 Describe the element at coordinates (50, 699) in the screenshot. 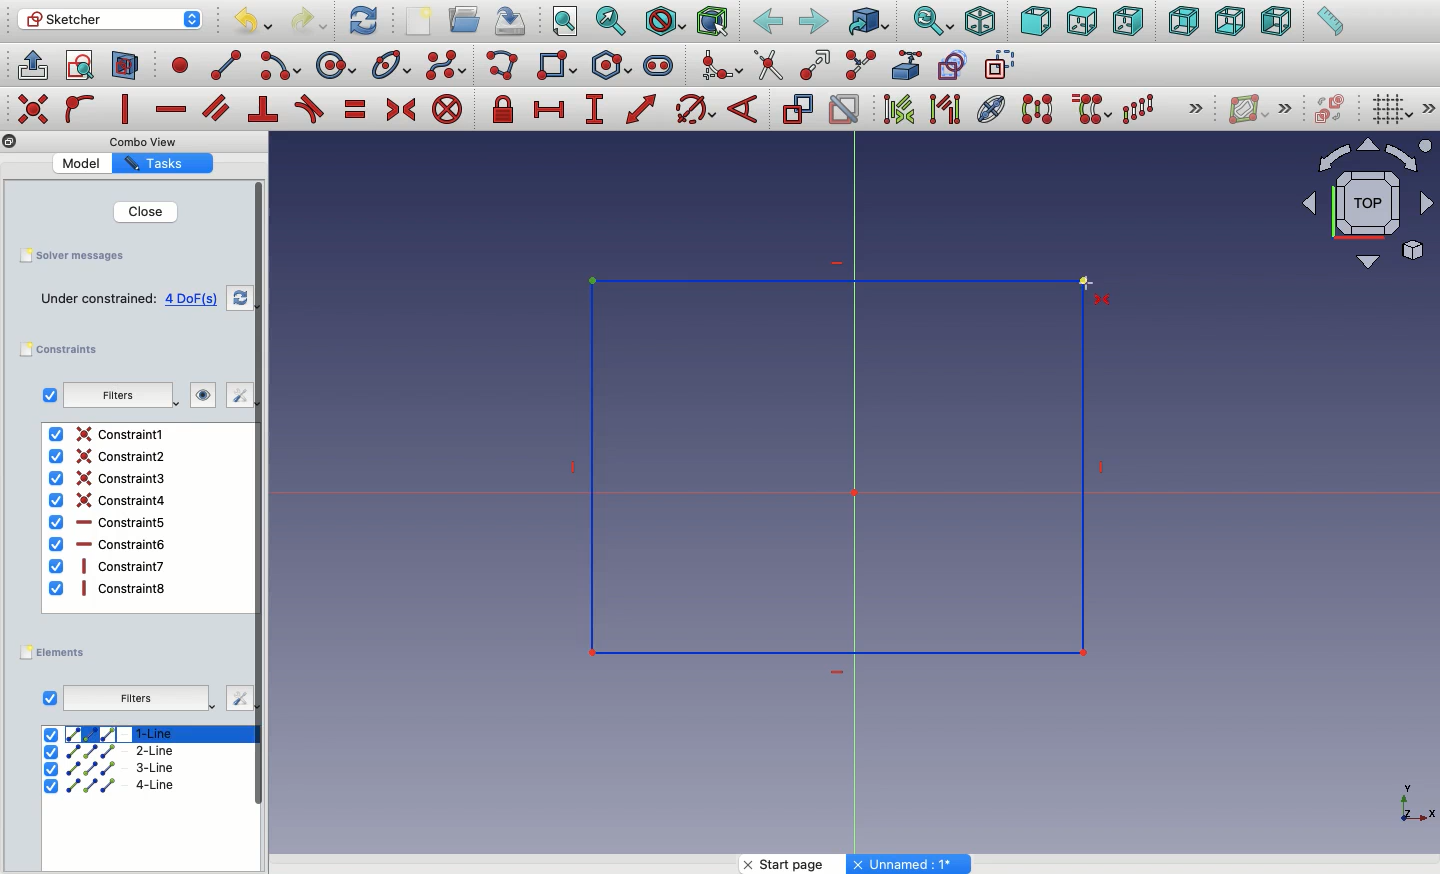

I see `Checkbox` at that location.